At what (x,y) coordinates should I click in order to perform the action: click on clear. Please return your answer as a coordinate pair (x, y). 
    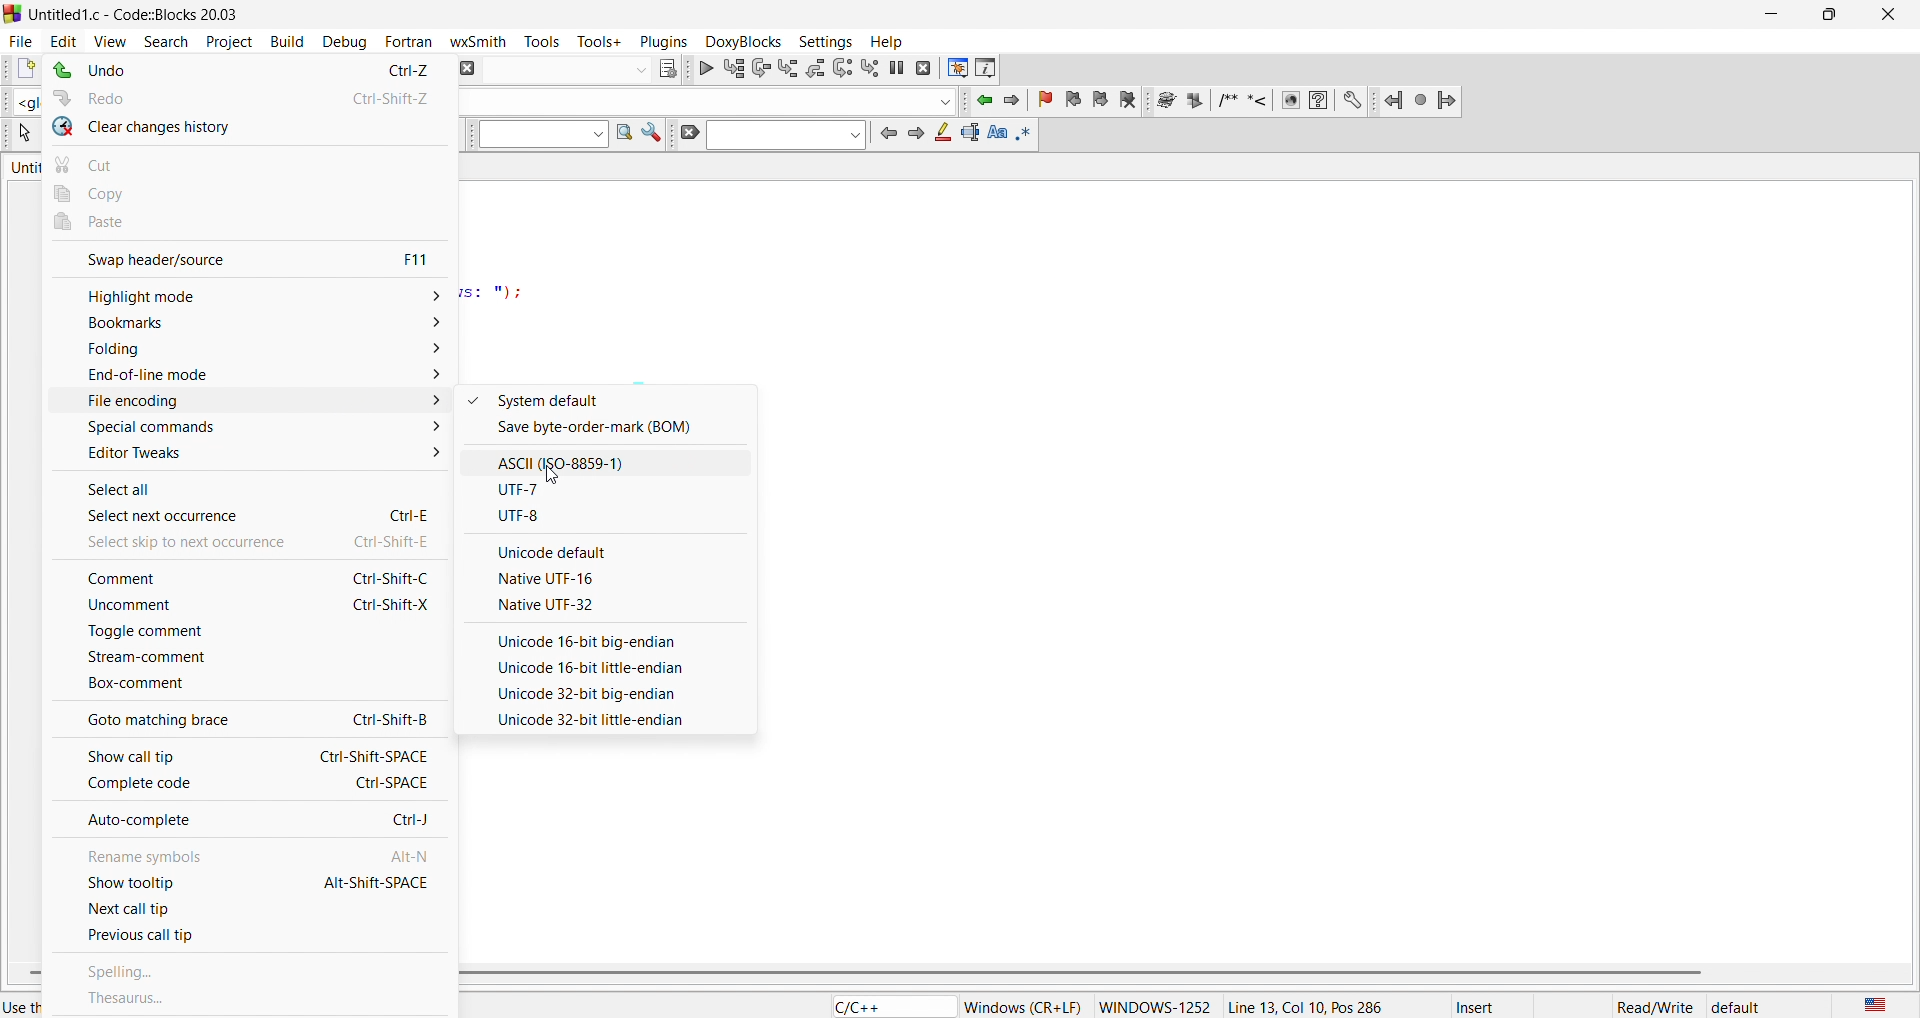
    Looking at the image, I should click on (686, 133).